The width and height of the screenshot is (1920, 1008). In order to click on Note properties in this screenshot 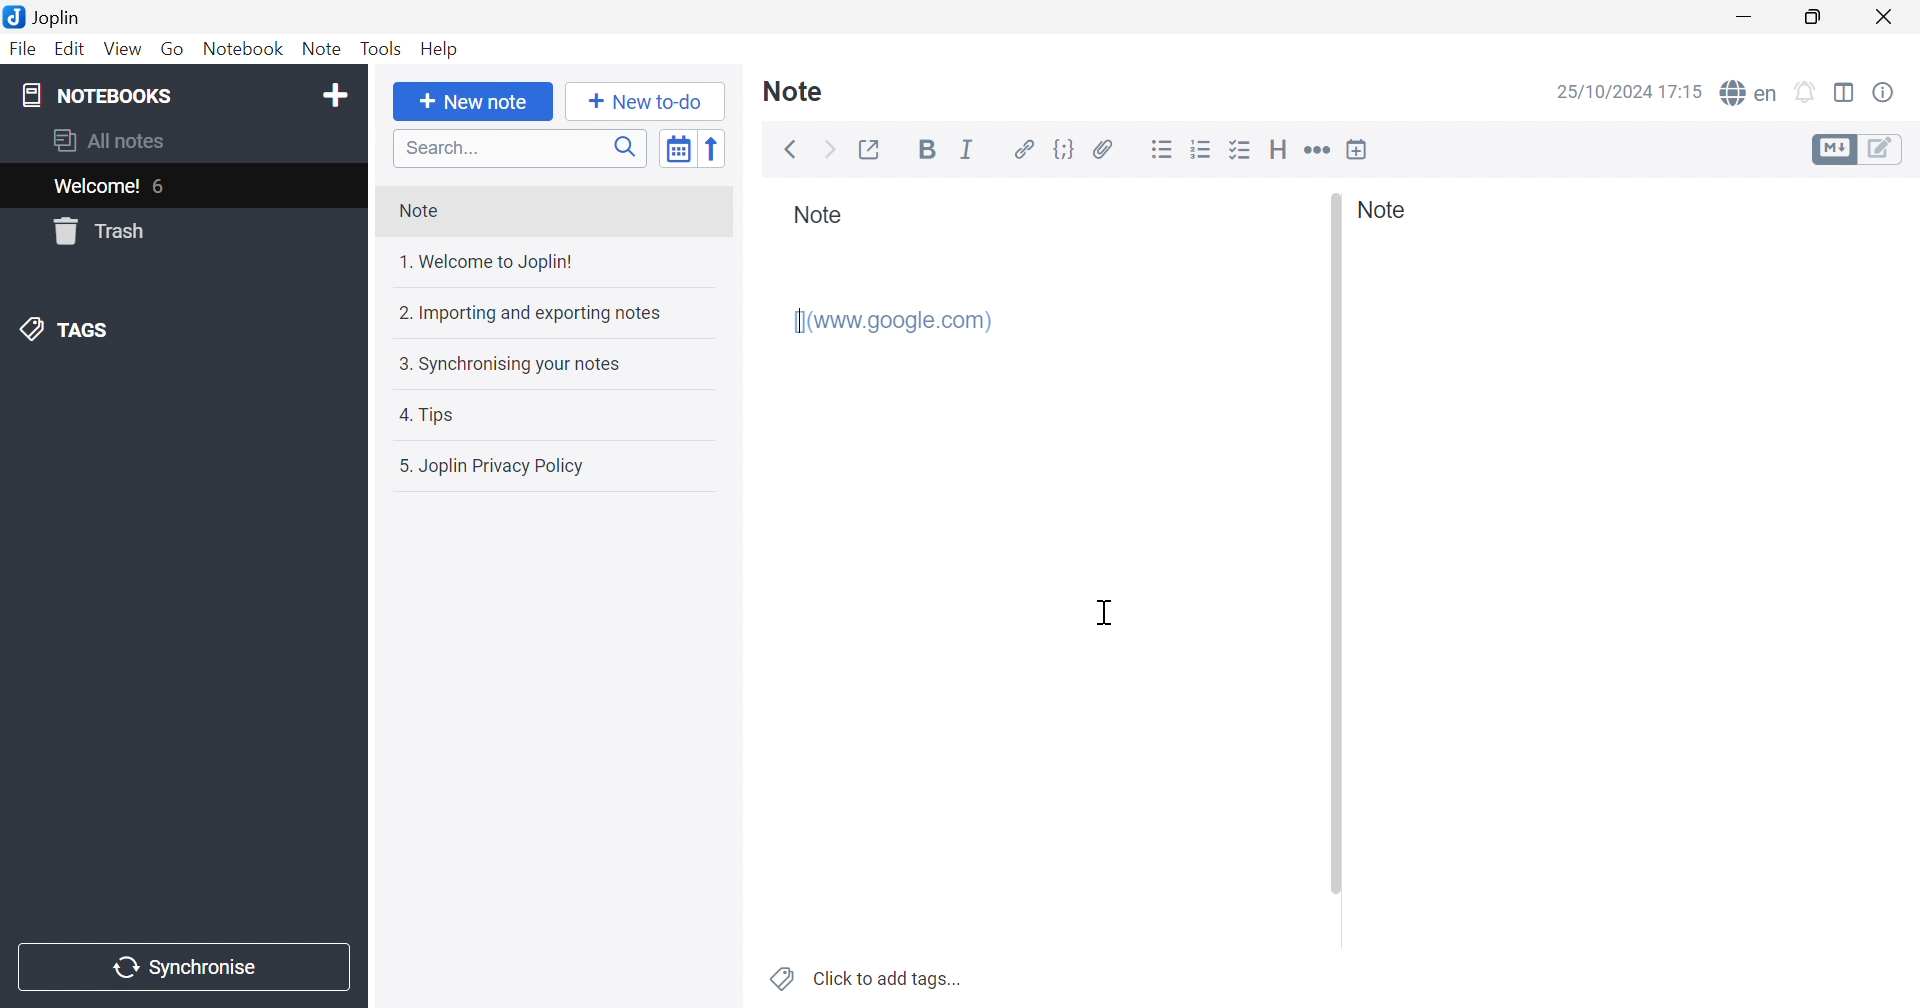, I will do `click(1885, 92)`.